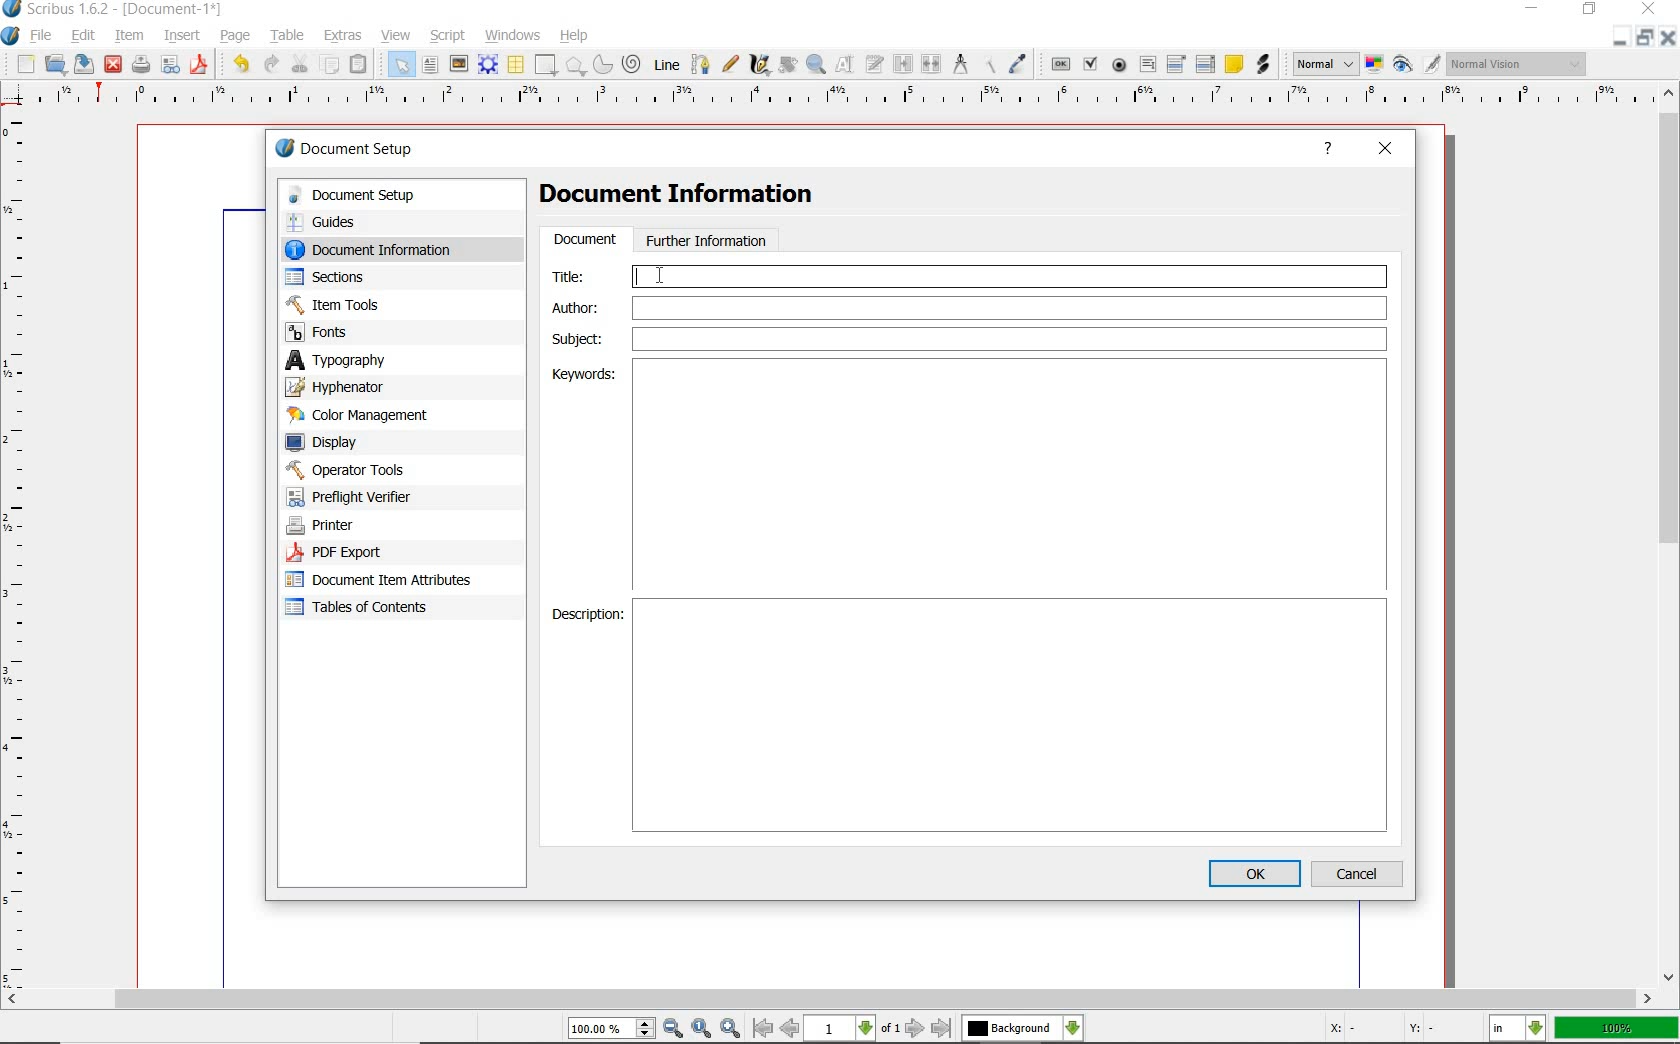  I want to click on unlink text frames, so click(932, 63).